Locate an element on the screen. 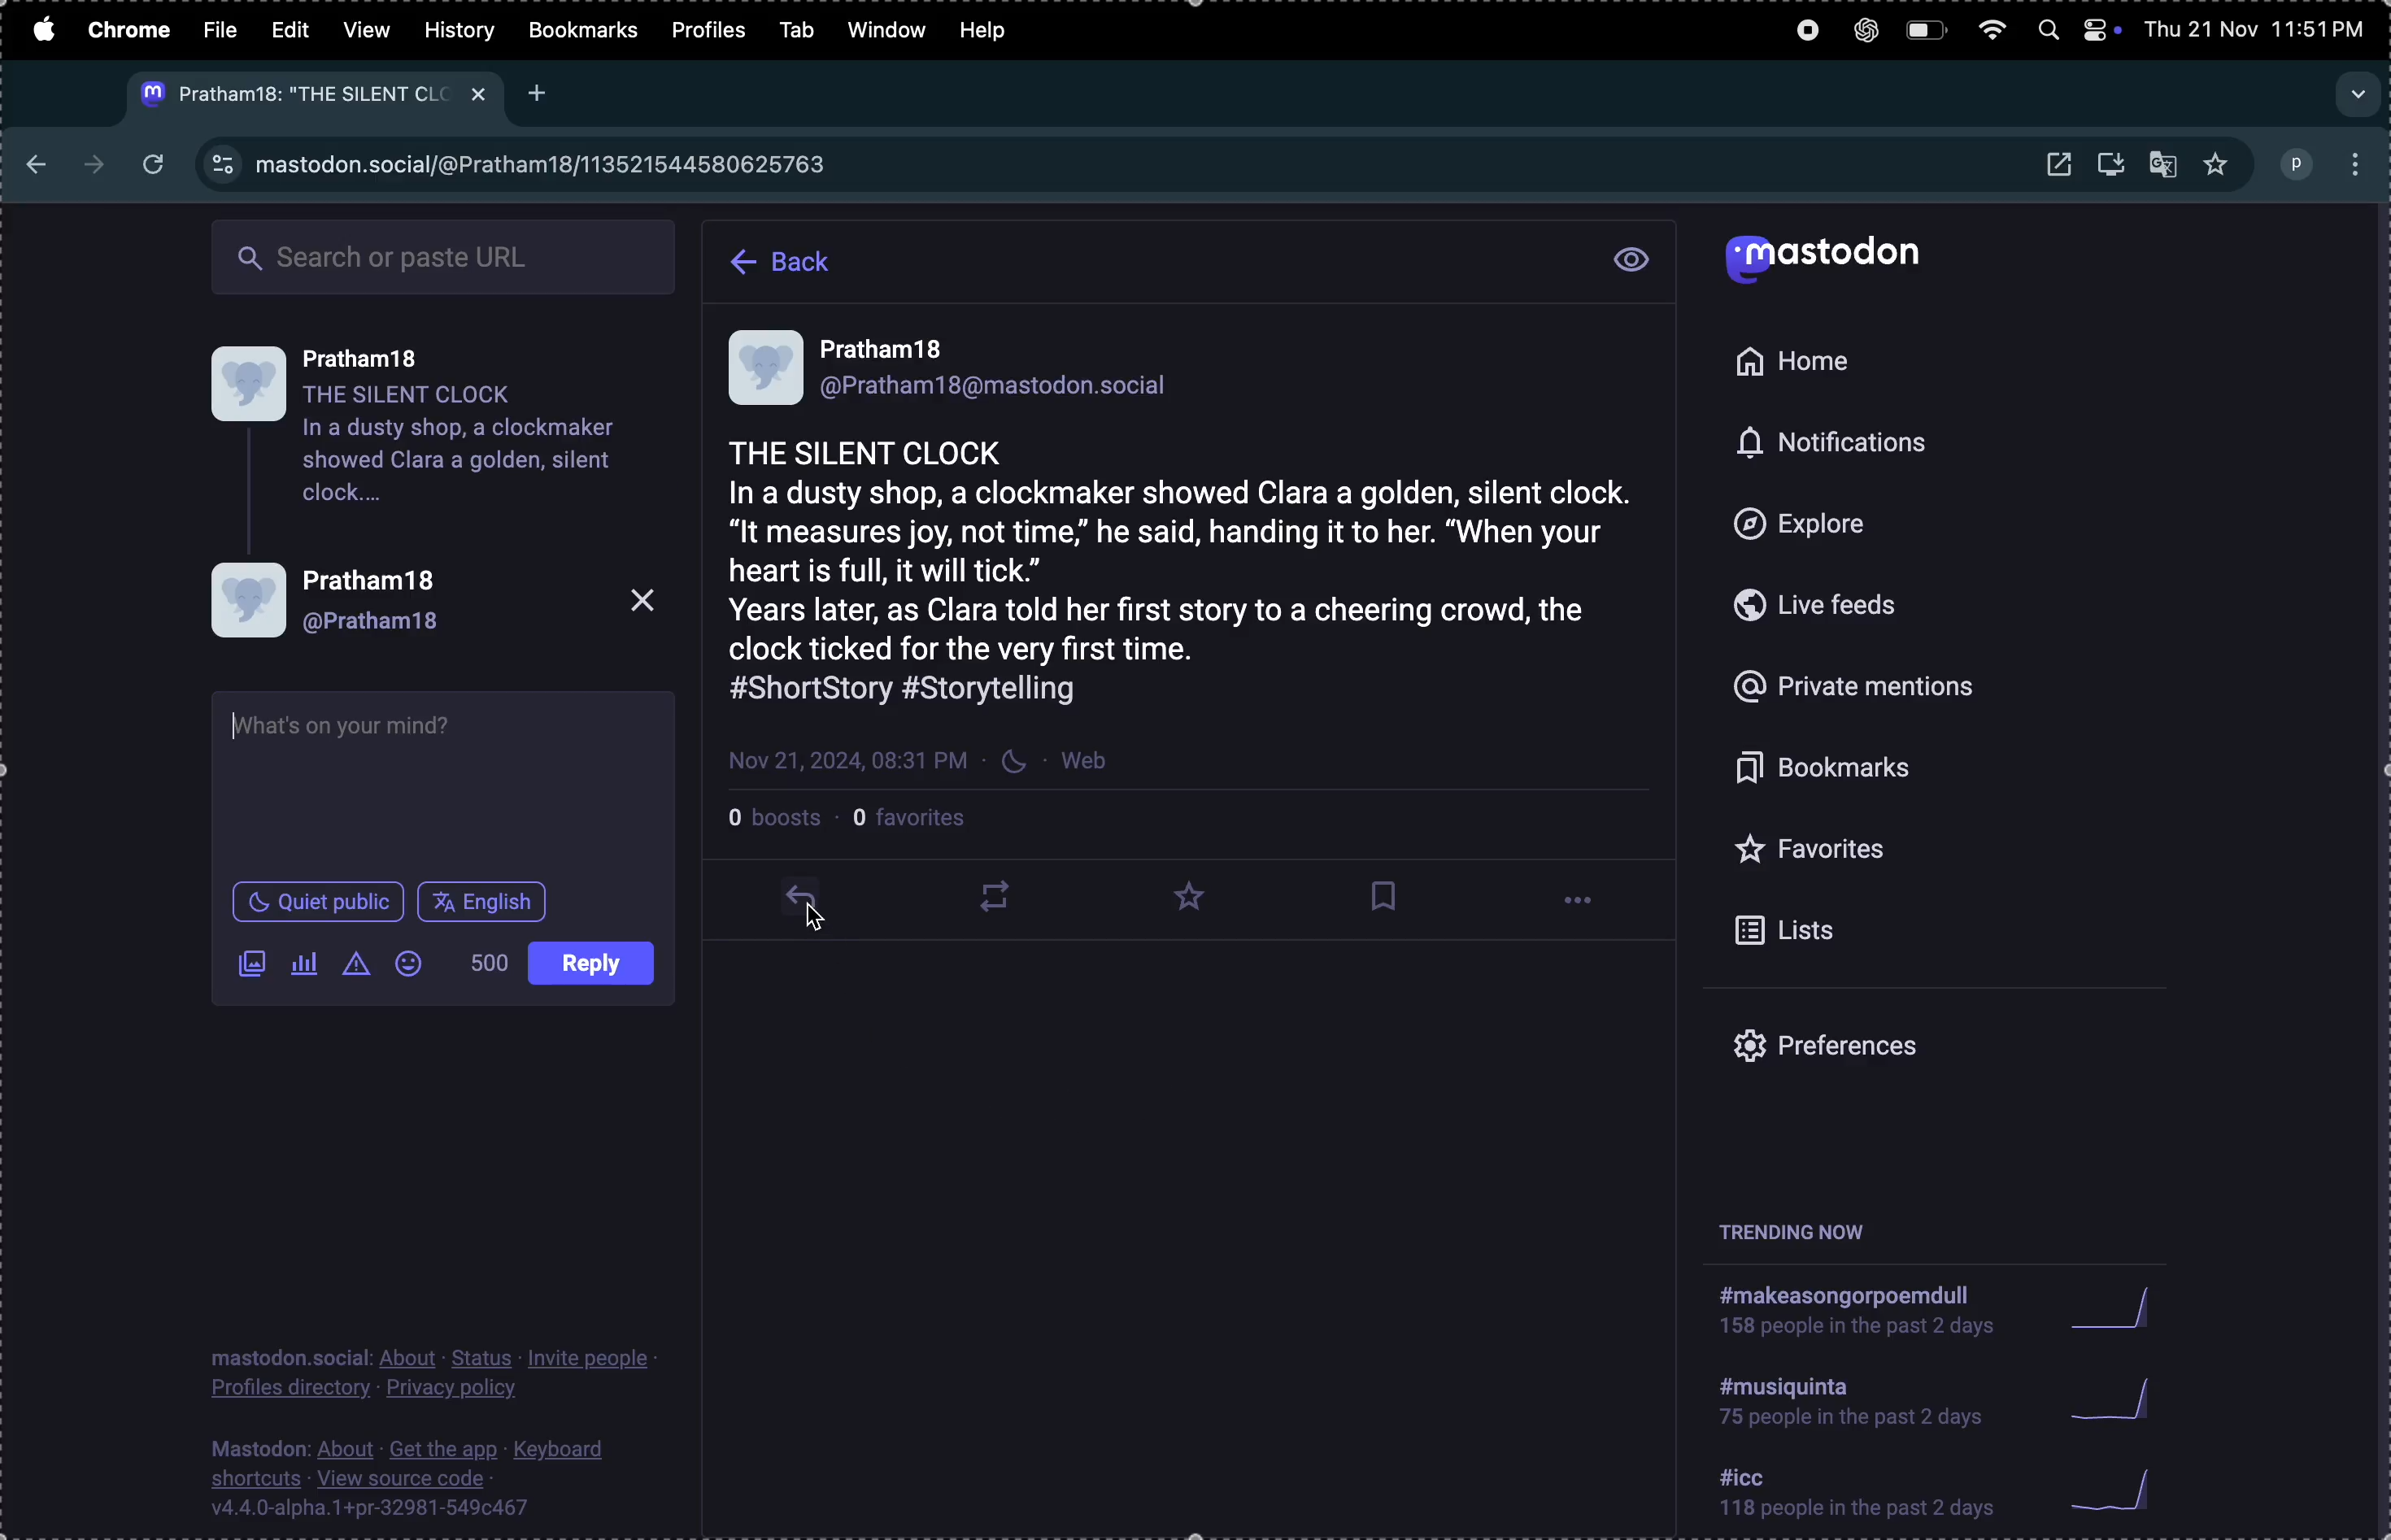 The image size is (2391, 1540). backward is located at coordinates (30, 156).